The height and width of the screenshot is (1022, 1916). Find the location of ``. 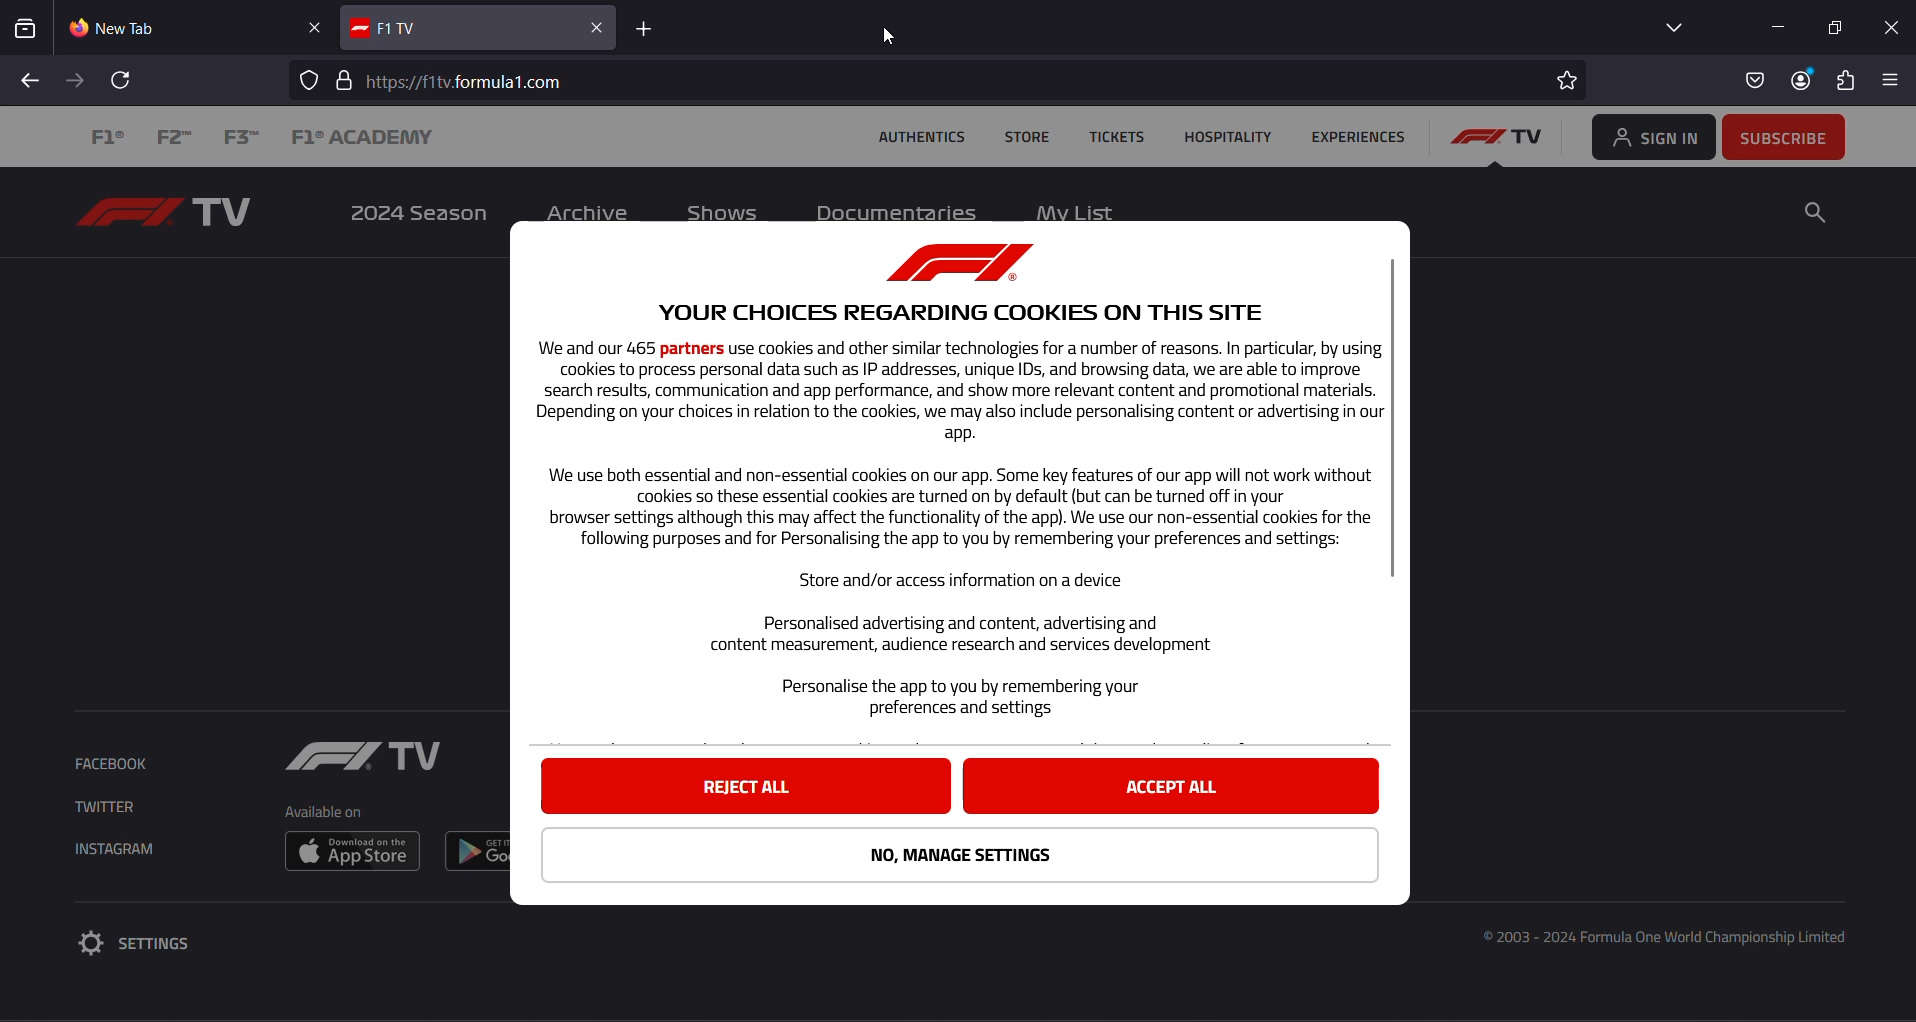

 is located at coordinates (242, 136).